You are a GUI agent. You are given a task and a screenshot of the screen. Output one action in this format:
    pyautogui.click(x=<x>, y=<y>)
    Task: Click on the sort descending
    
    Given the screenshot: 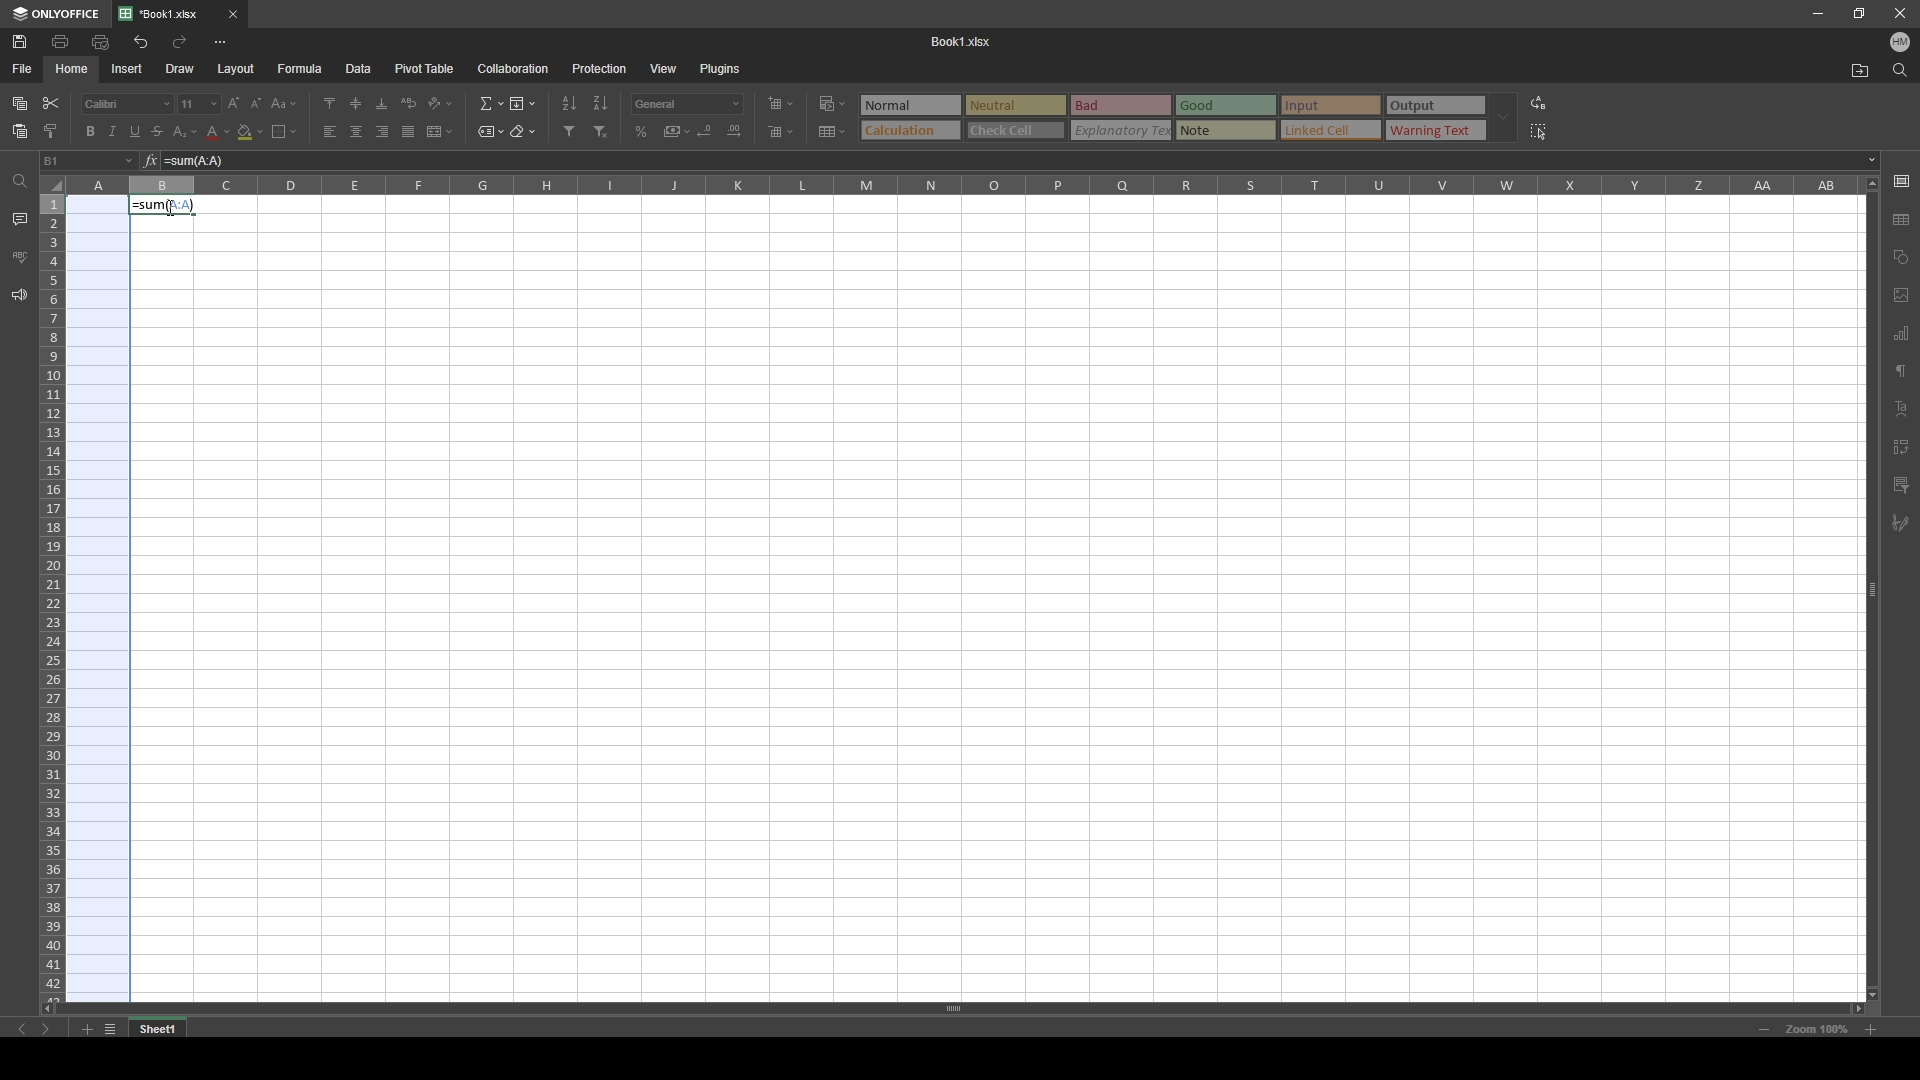 What is the action you would take?
    pyautogui.click(x=600, y=103)
    